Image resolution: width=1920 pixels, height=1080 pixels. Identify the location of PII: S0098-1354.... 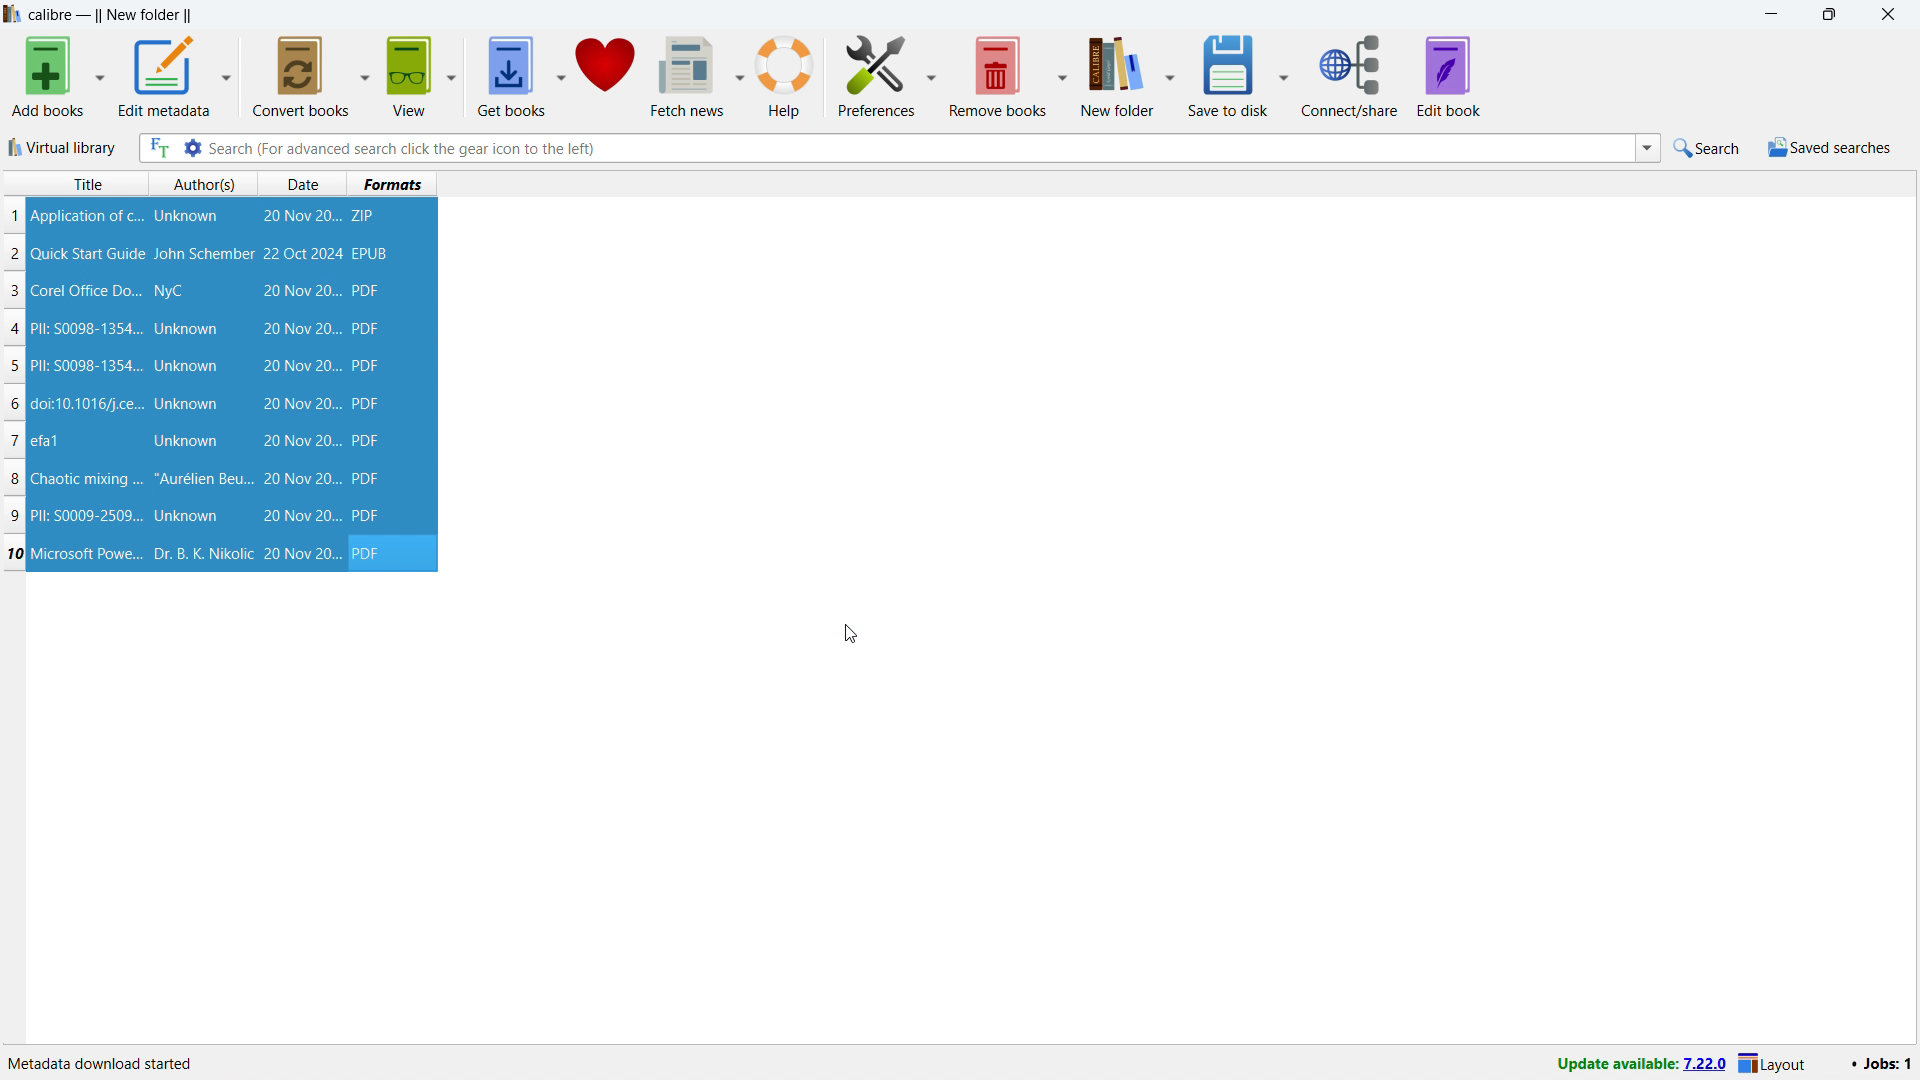
(87, 329).